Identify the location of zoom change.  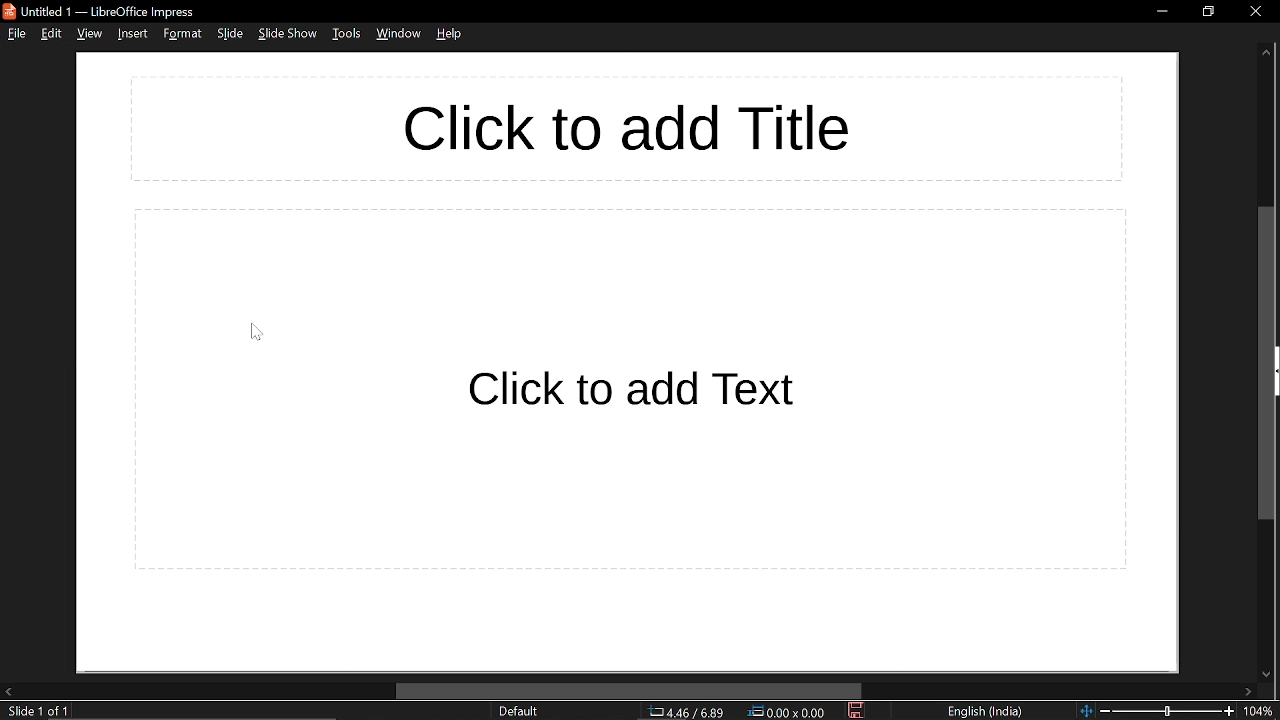
(1157, 712).